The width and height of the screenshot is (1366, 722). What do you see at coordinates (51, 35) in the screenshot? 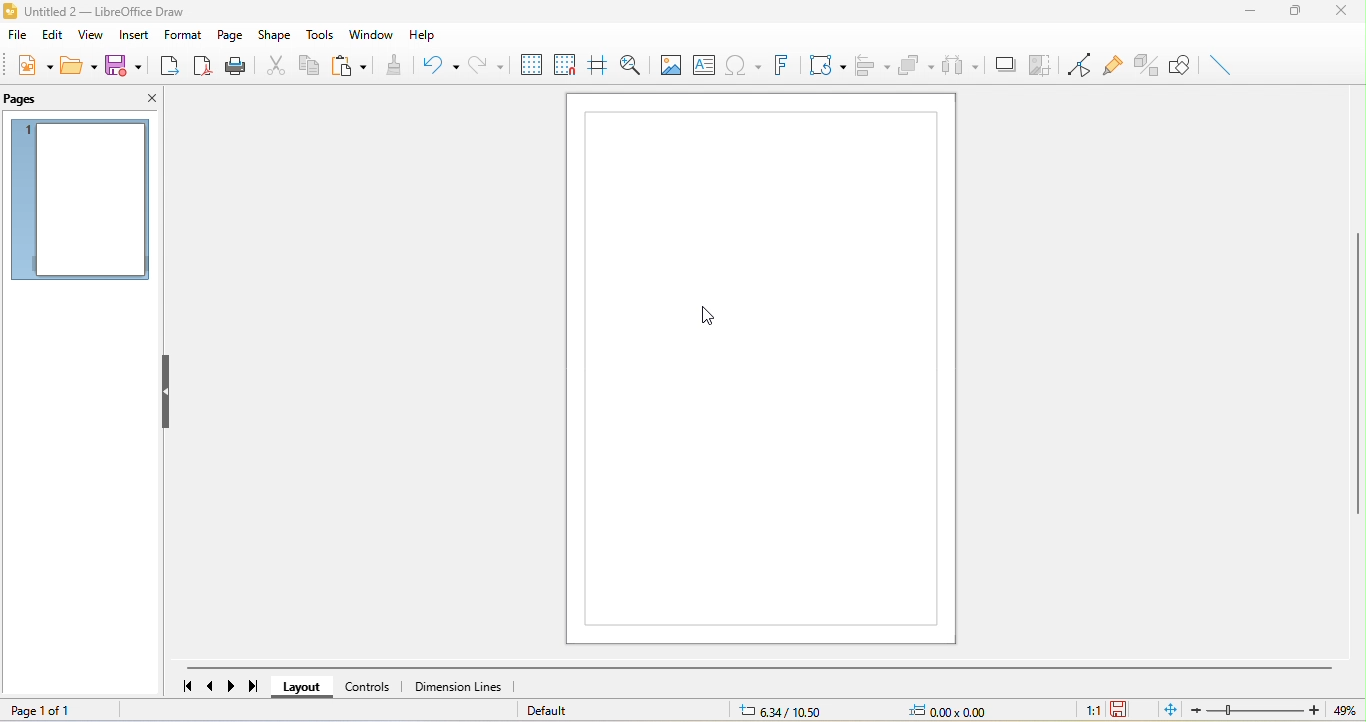
I see `edit` at bounding box center [51, 35].